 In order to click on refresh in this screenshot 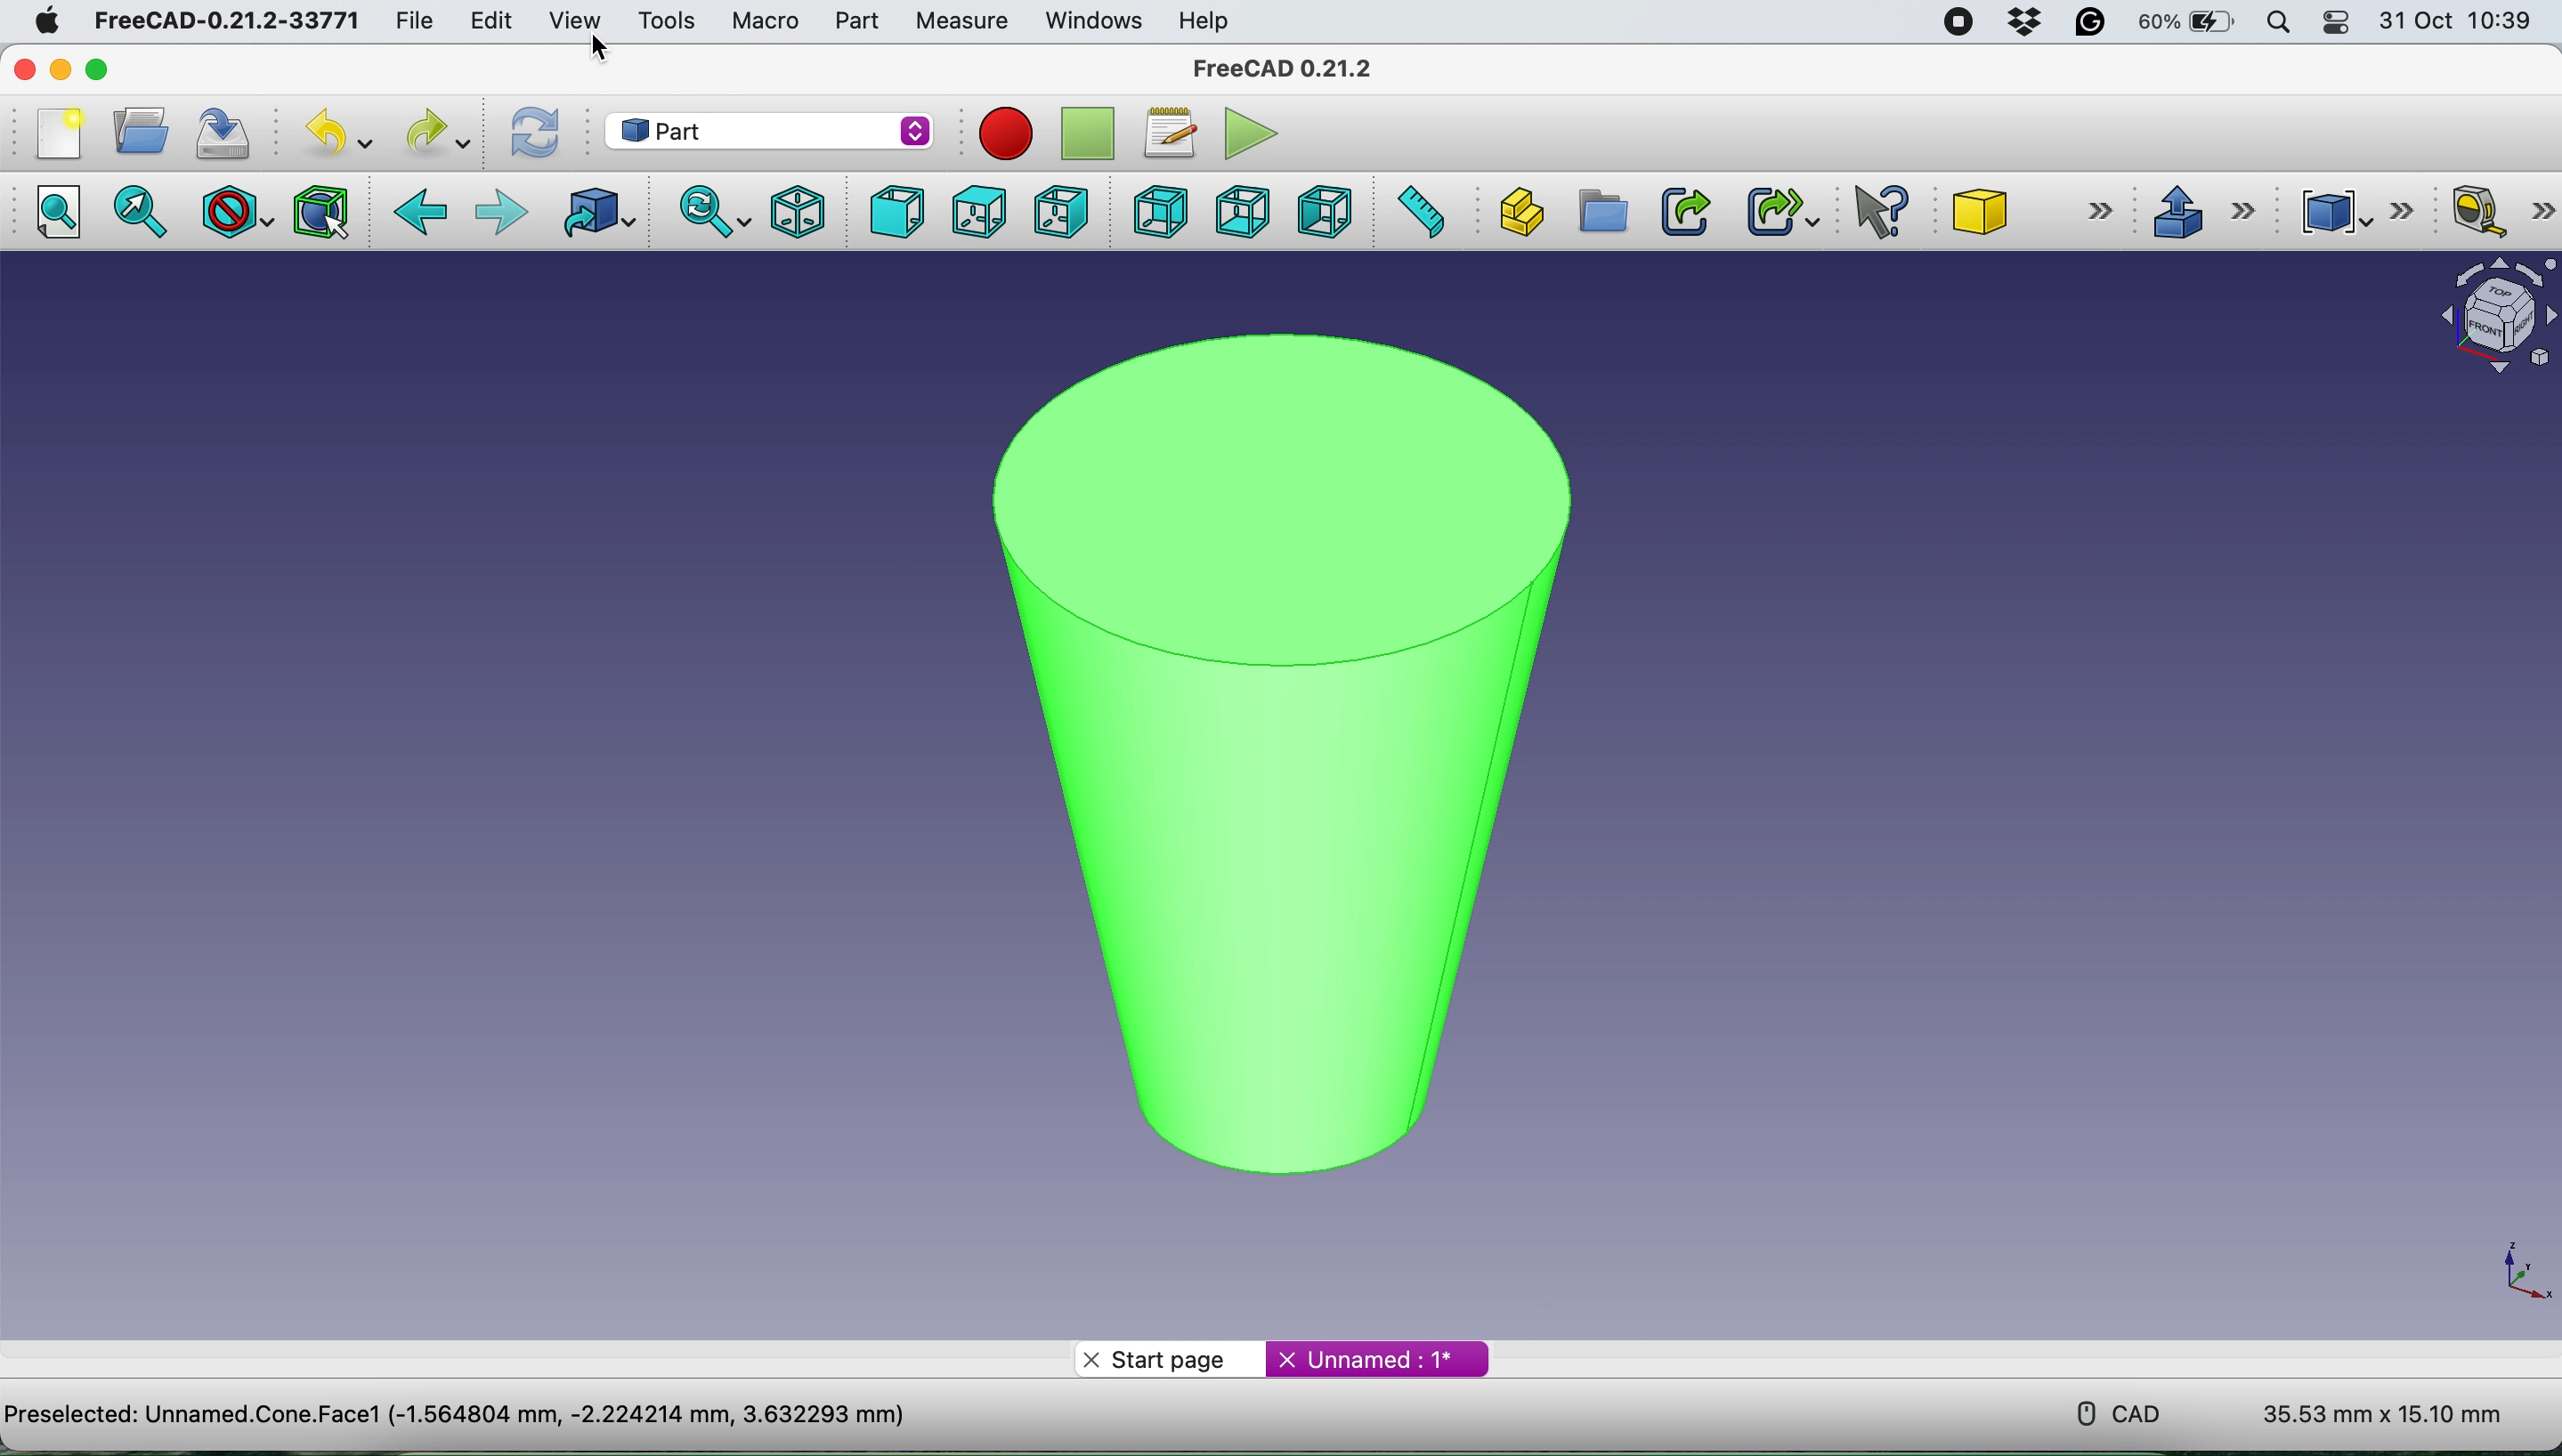, I will do `click(531, 132)`.